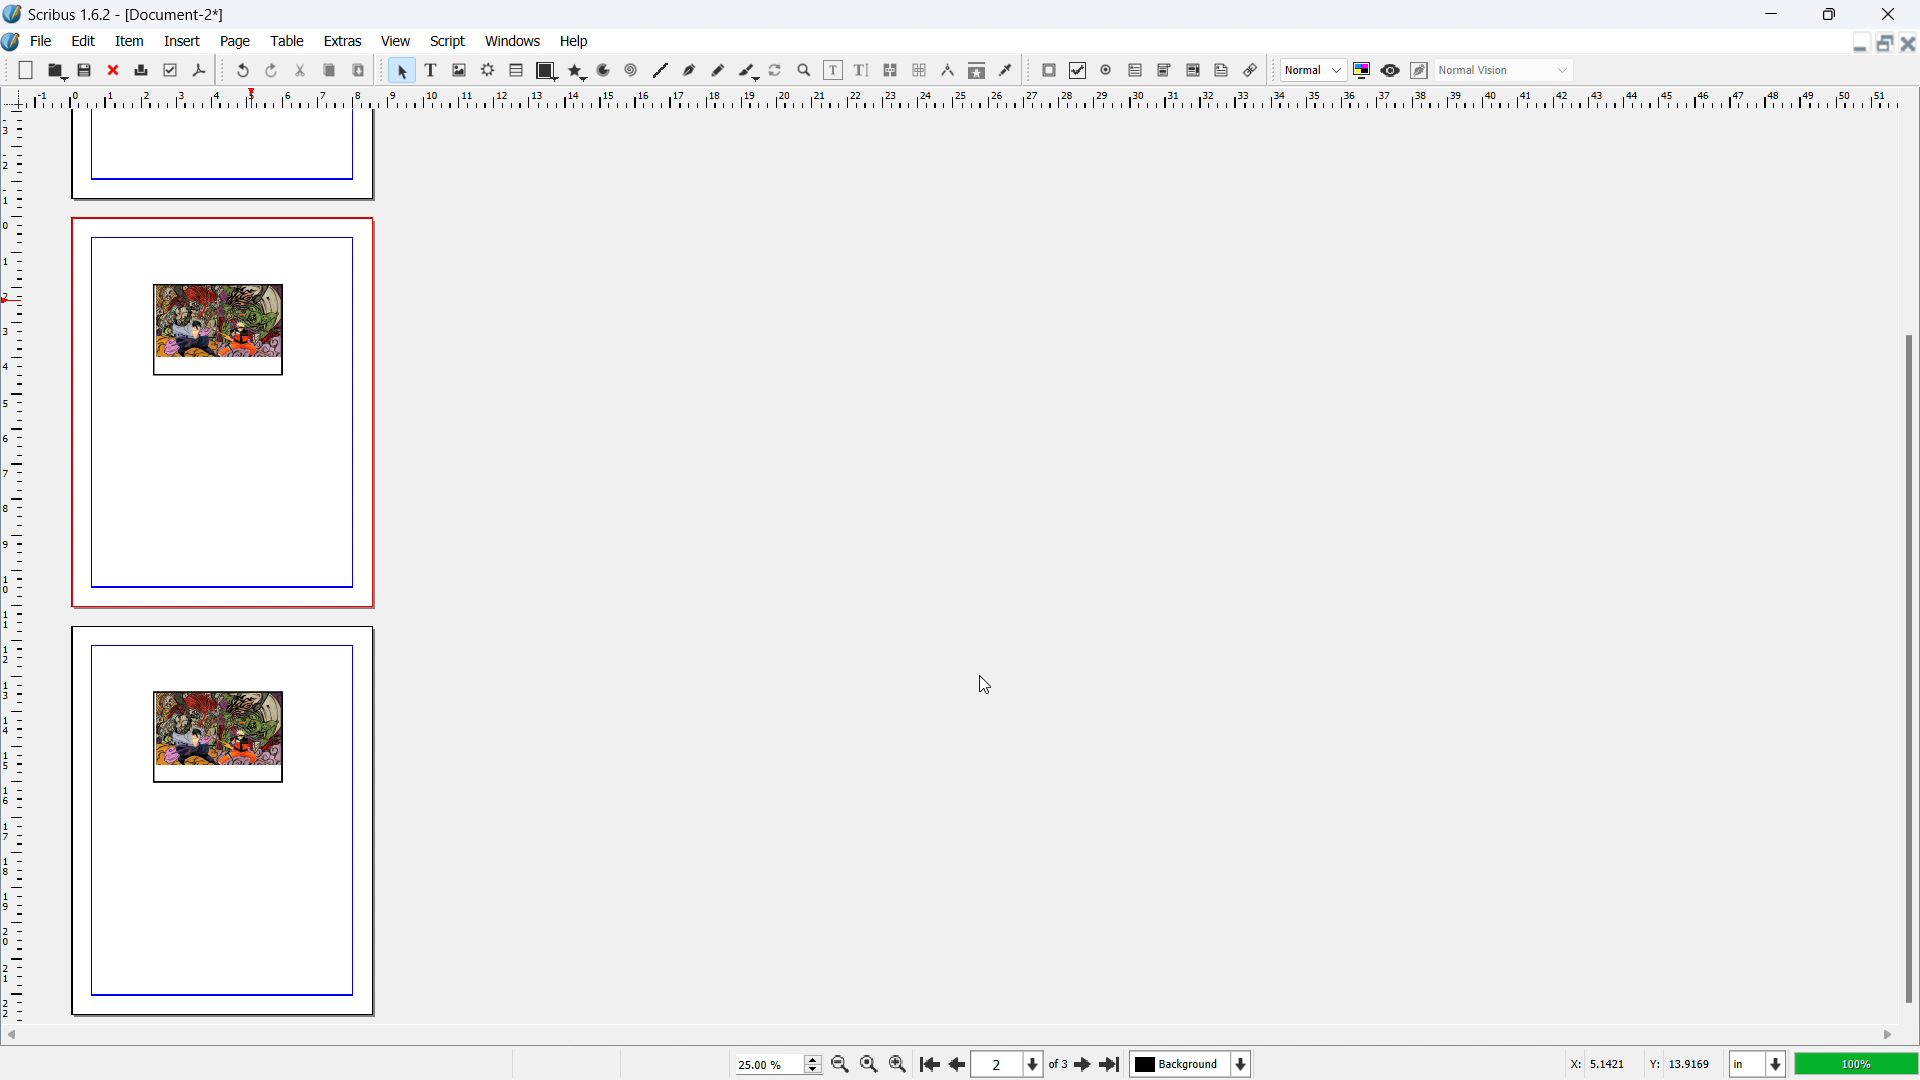  I want to click on help, so click(575, 42).